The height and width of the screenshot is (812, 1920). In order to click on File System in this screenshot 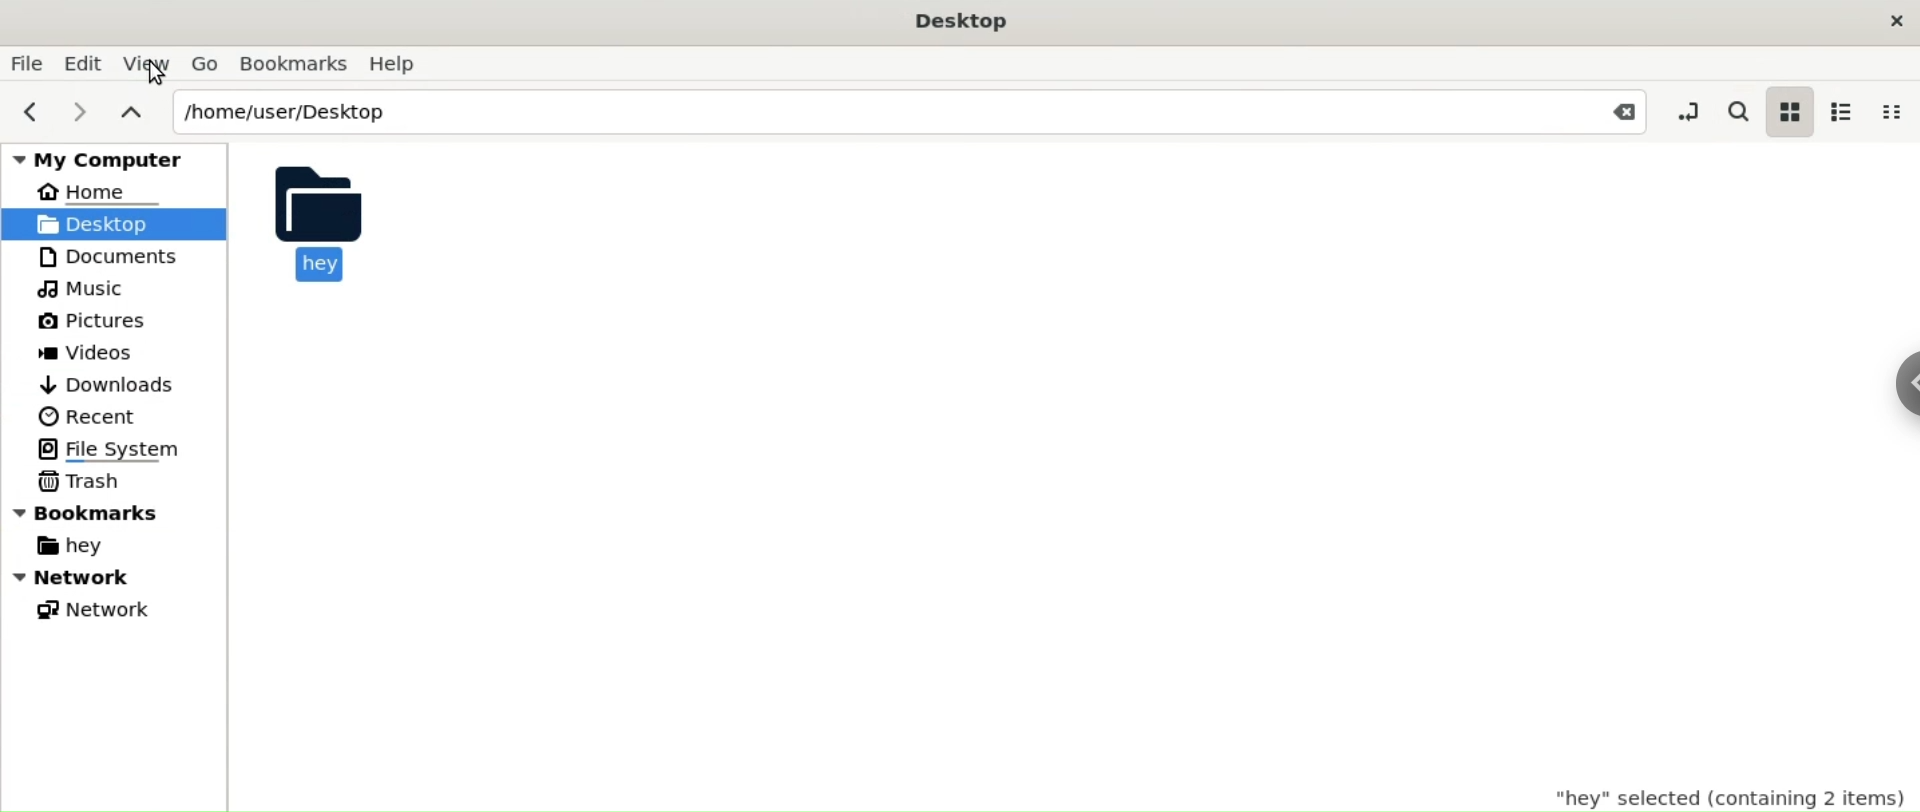, I will do `click(109, 450)`.